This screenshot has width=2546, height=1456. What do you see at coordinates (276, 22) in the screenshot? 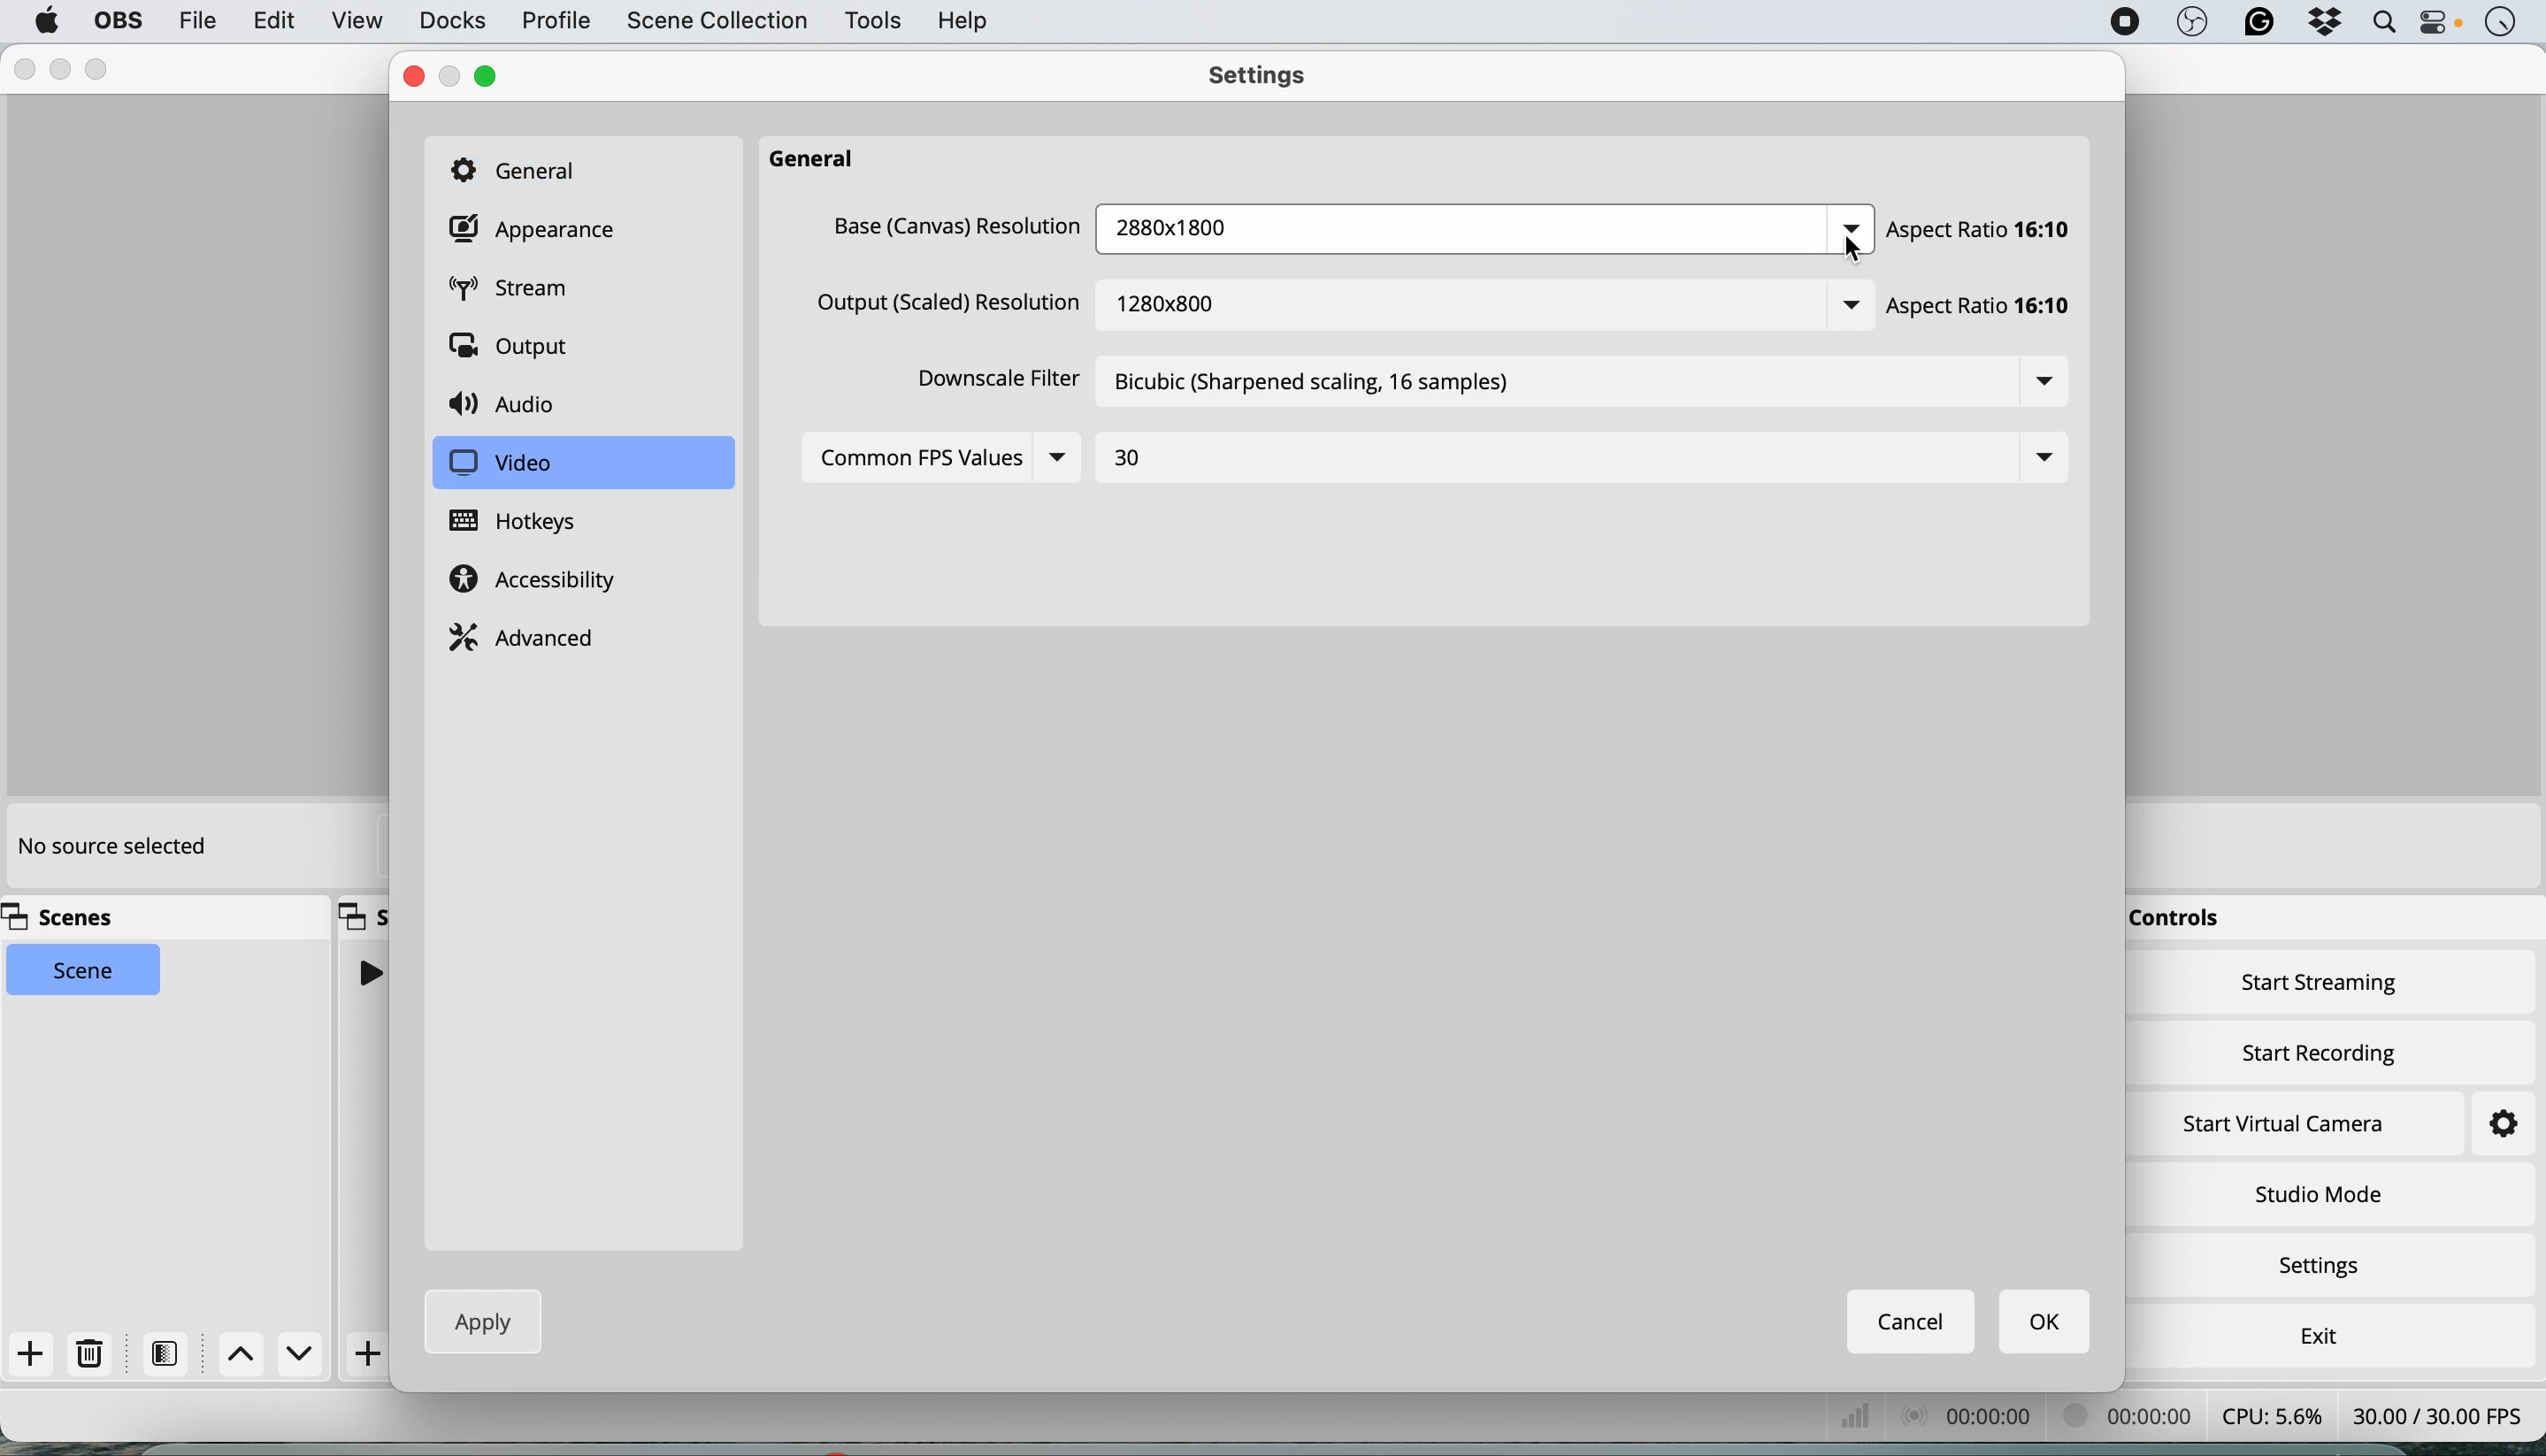
I see `edit` at bounding box center [276, 22].